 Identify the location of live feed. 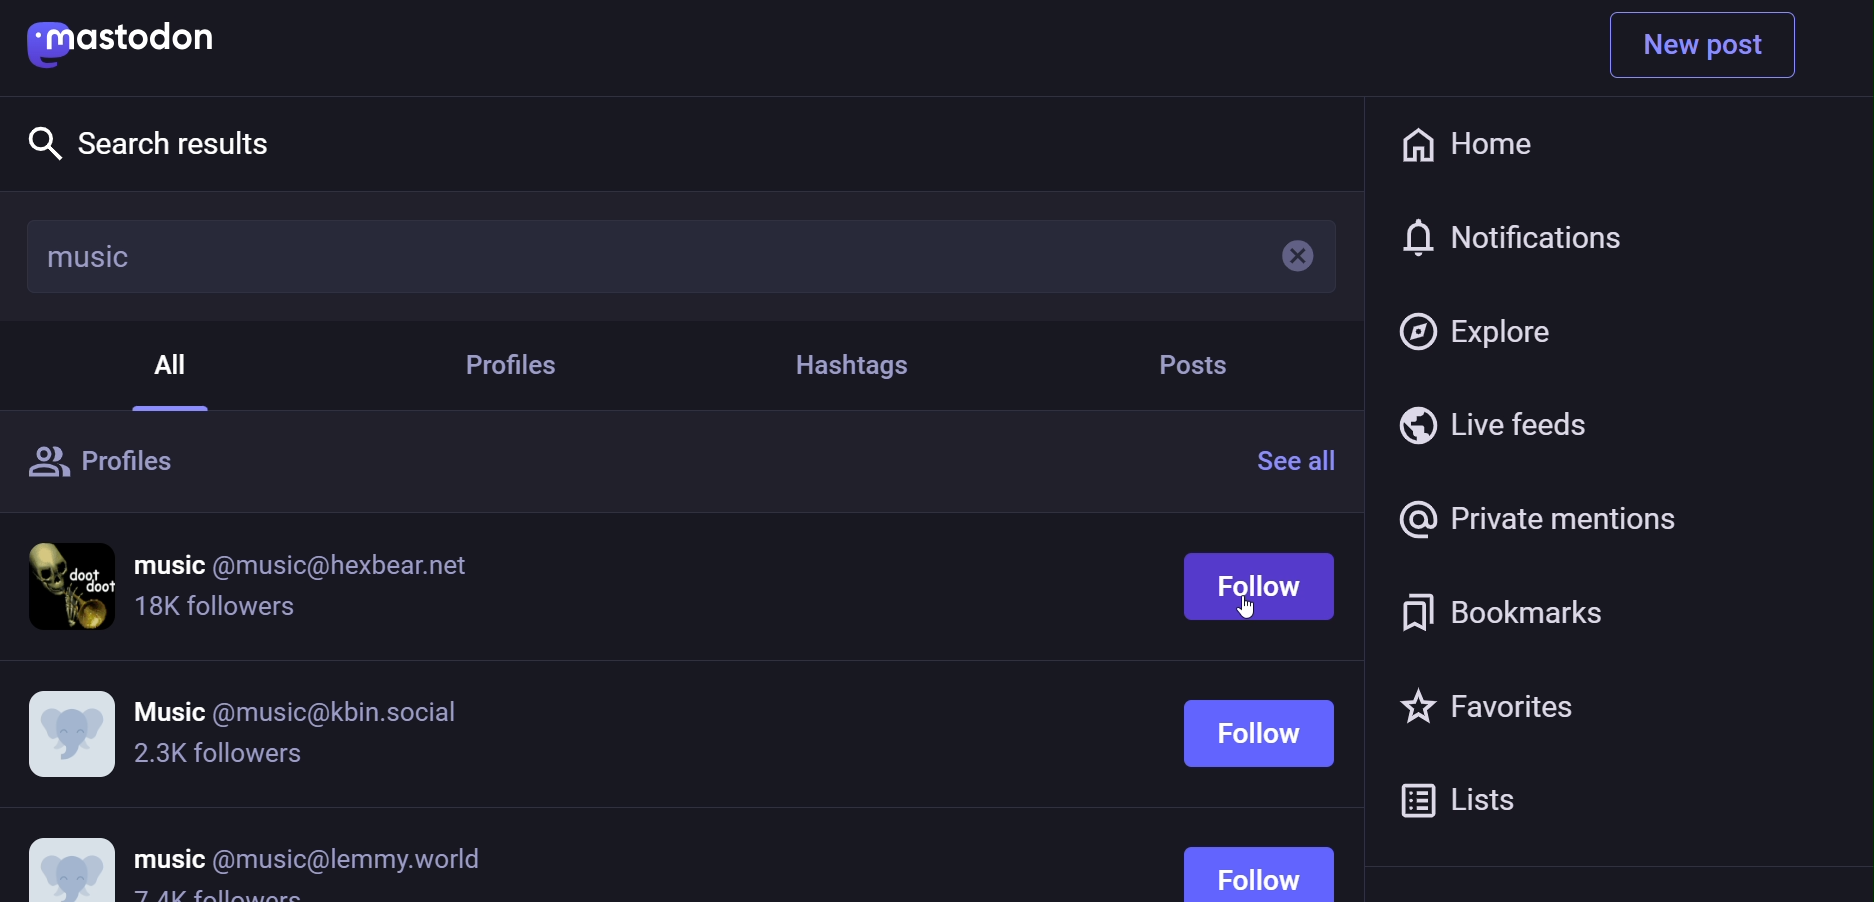
(1496, 424).